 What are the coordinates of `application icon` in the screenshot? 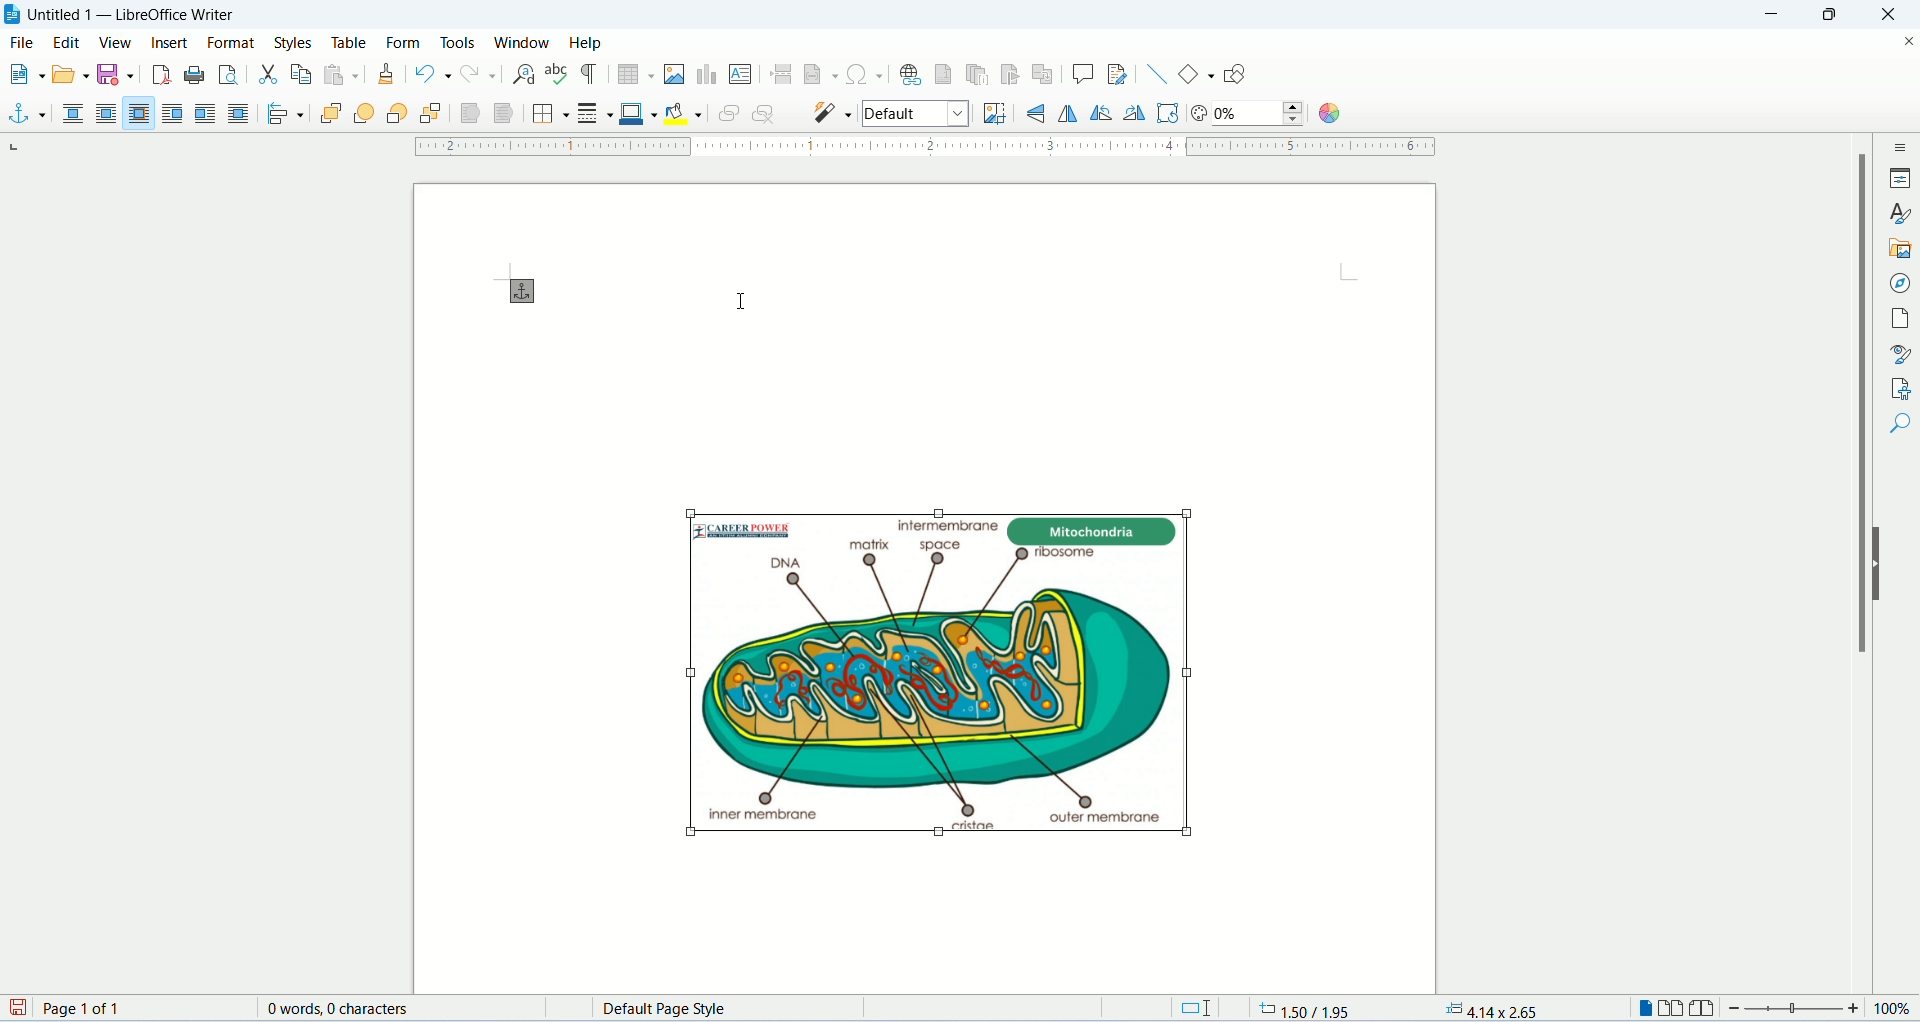 It's located at (13, 13).